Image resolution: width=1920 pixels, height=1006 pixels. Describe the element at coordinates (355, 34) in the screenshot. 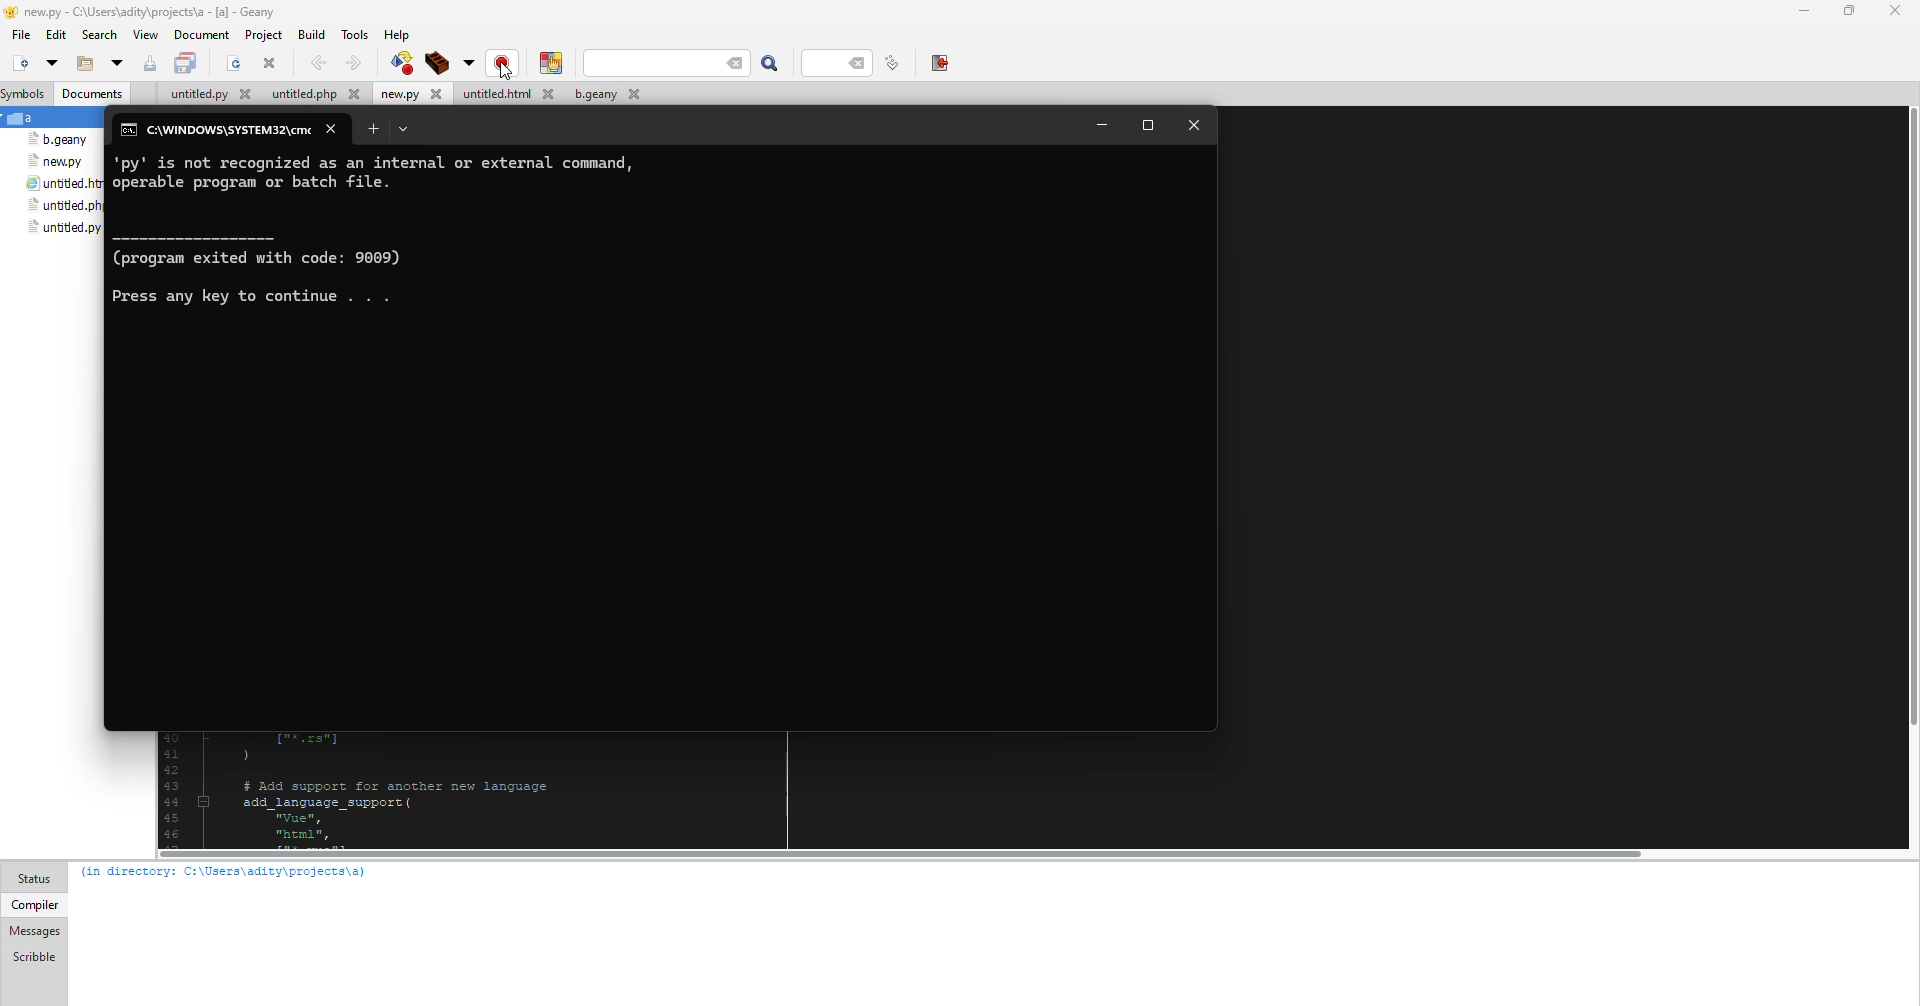

I see `tools` at that location.